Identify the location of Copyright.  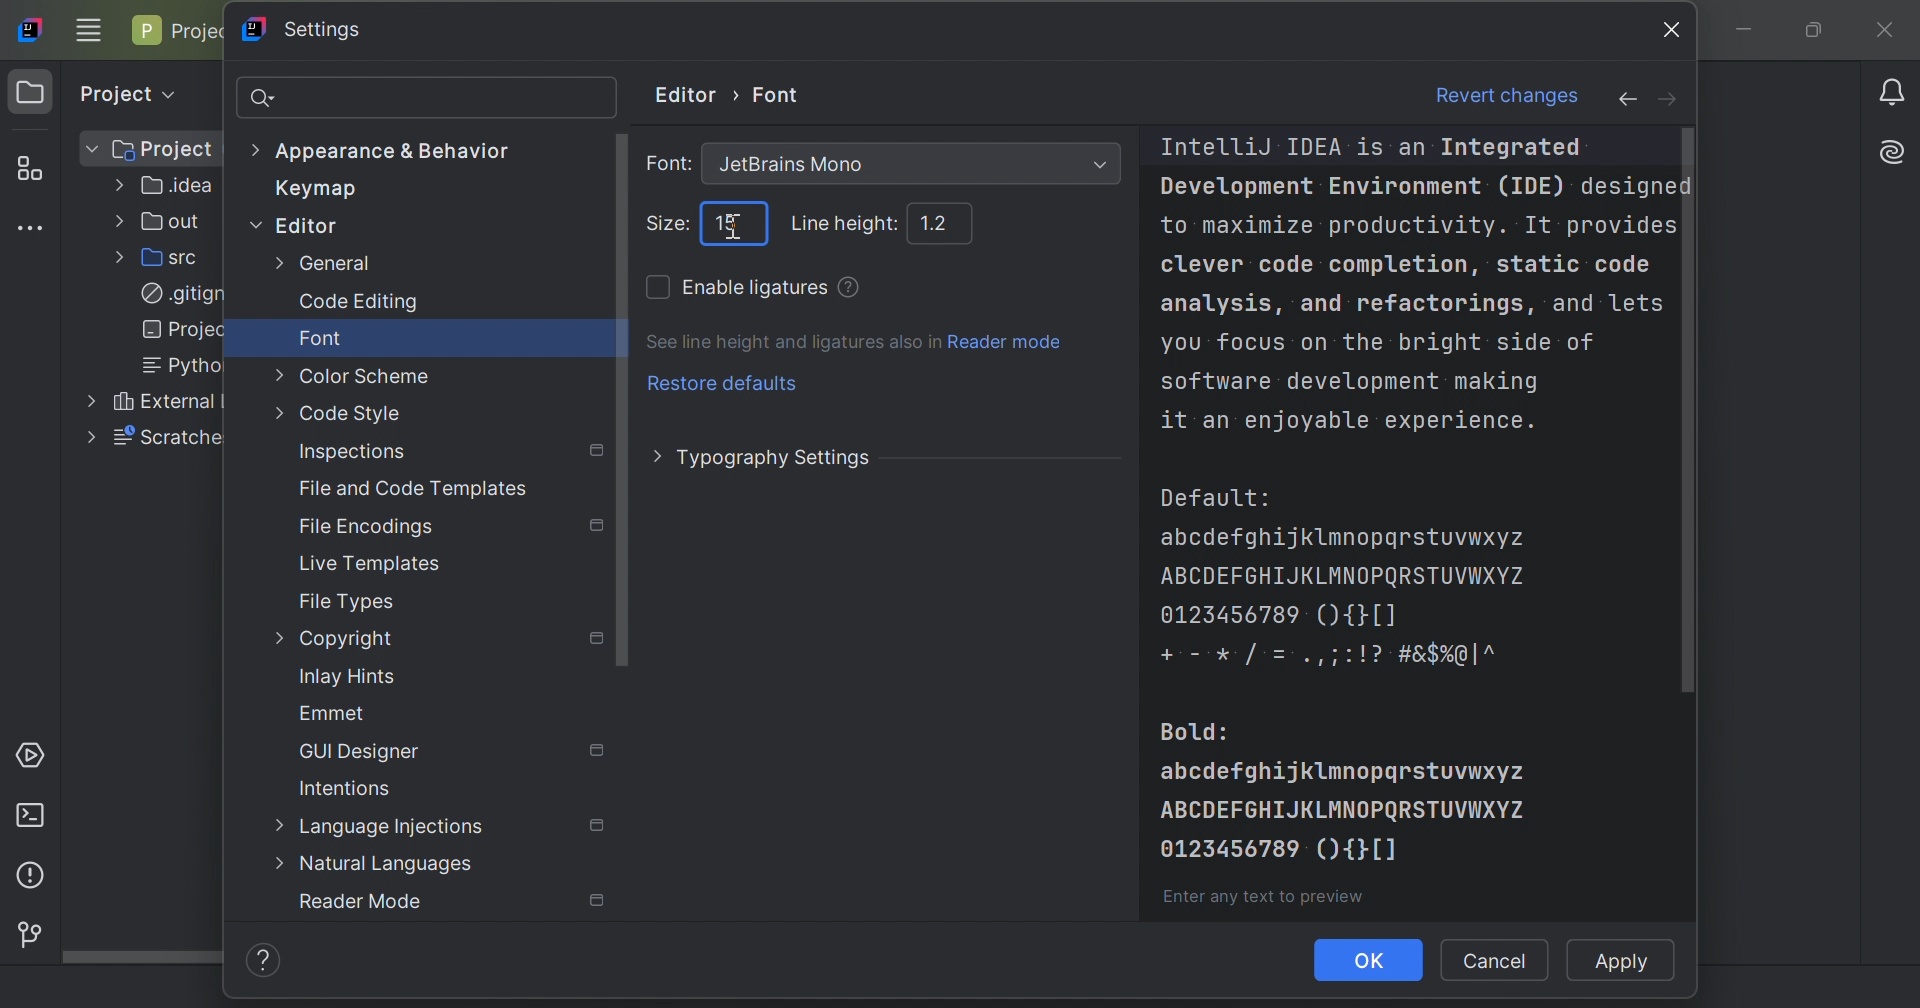
(336, 640).